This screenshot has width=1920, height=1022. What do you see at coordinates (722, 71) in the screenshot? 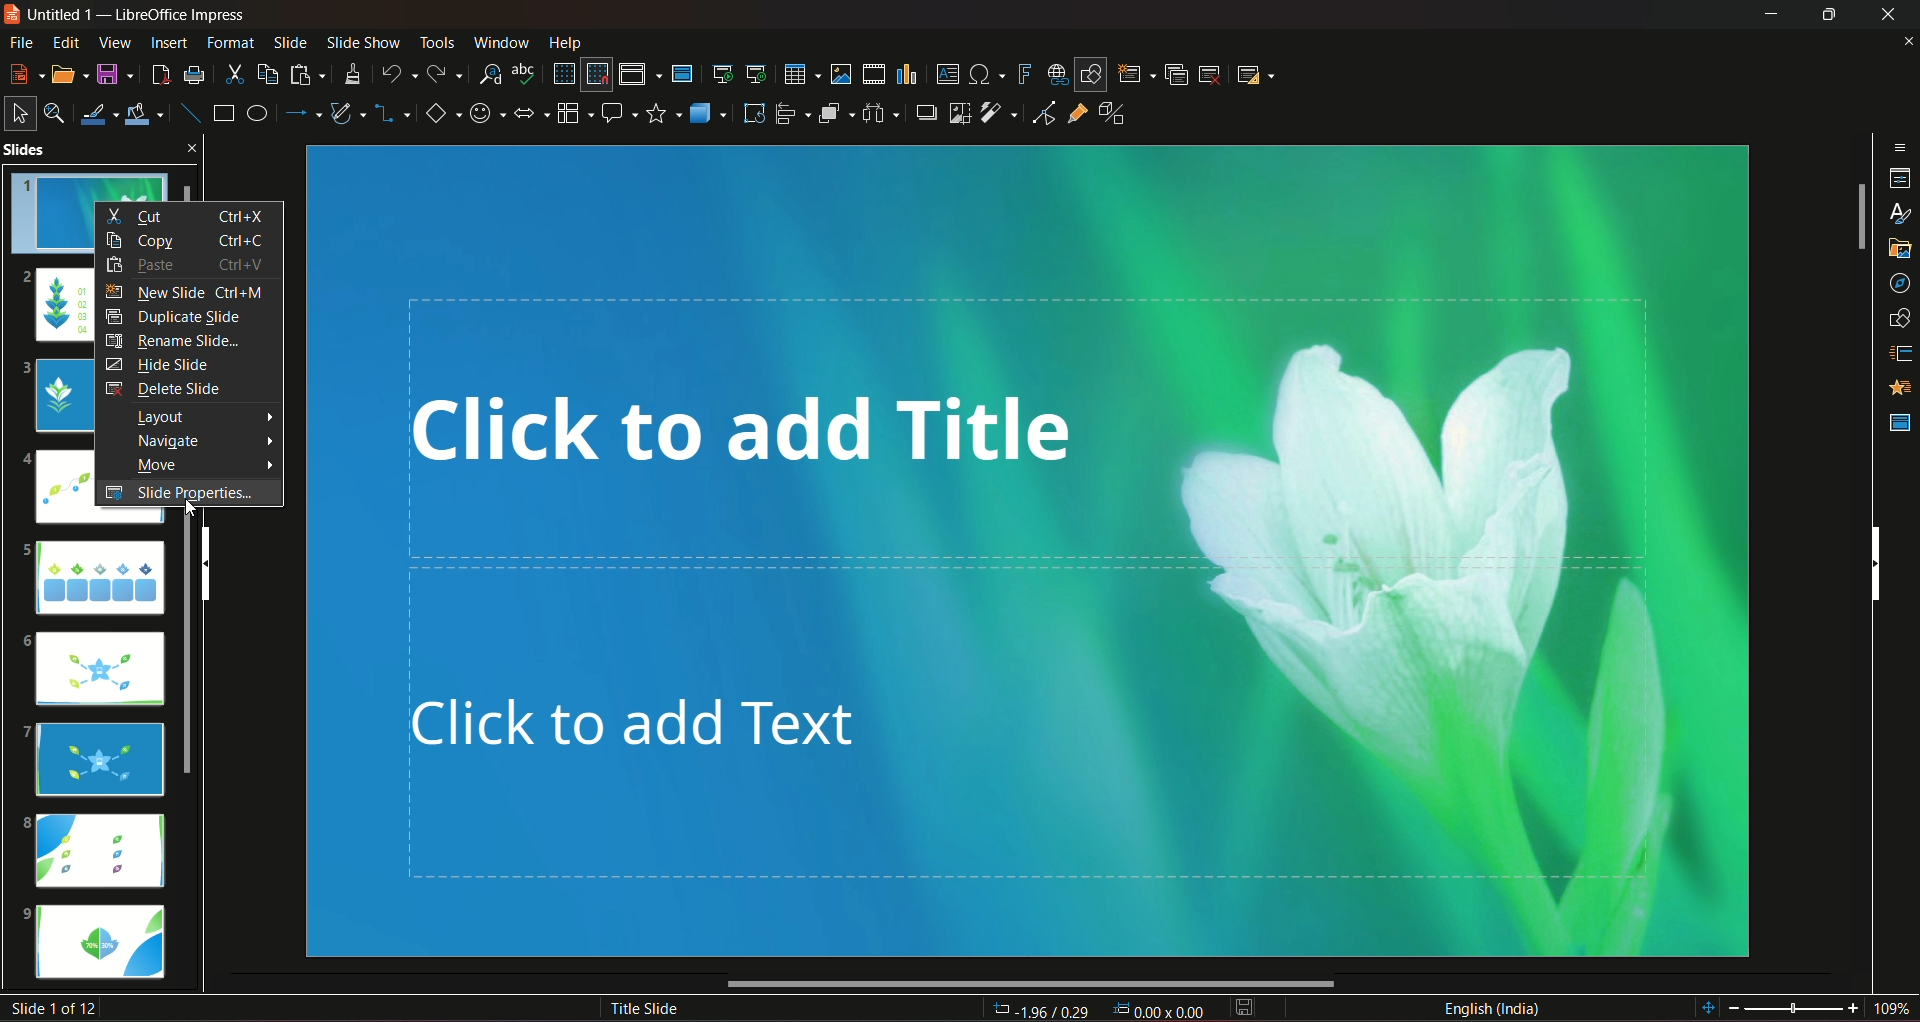
I see `start from the first slide` at bounding box center [722, 71].